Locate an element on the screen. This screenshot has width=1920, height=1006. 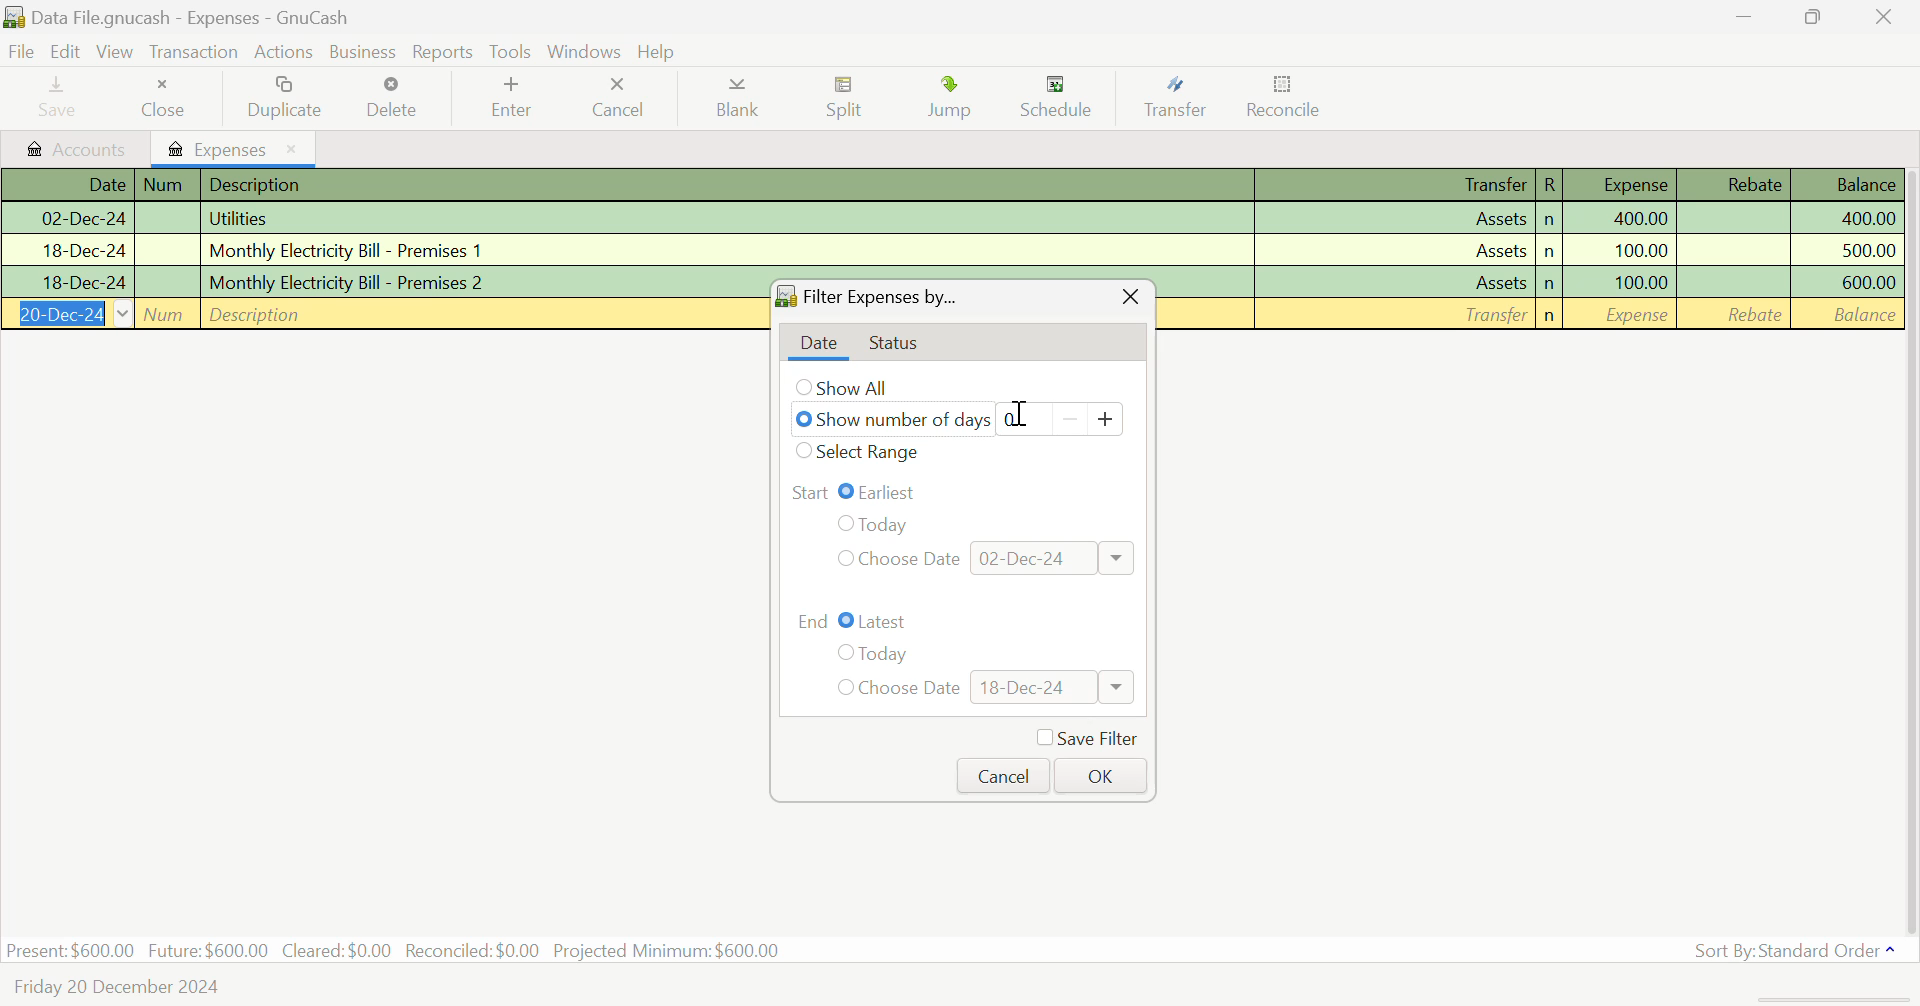
Premises 2 Bill is located at coordinates (482, 281).